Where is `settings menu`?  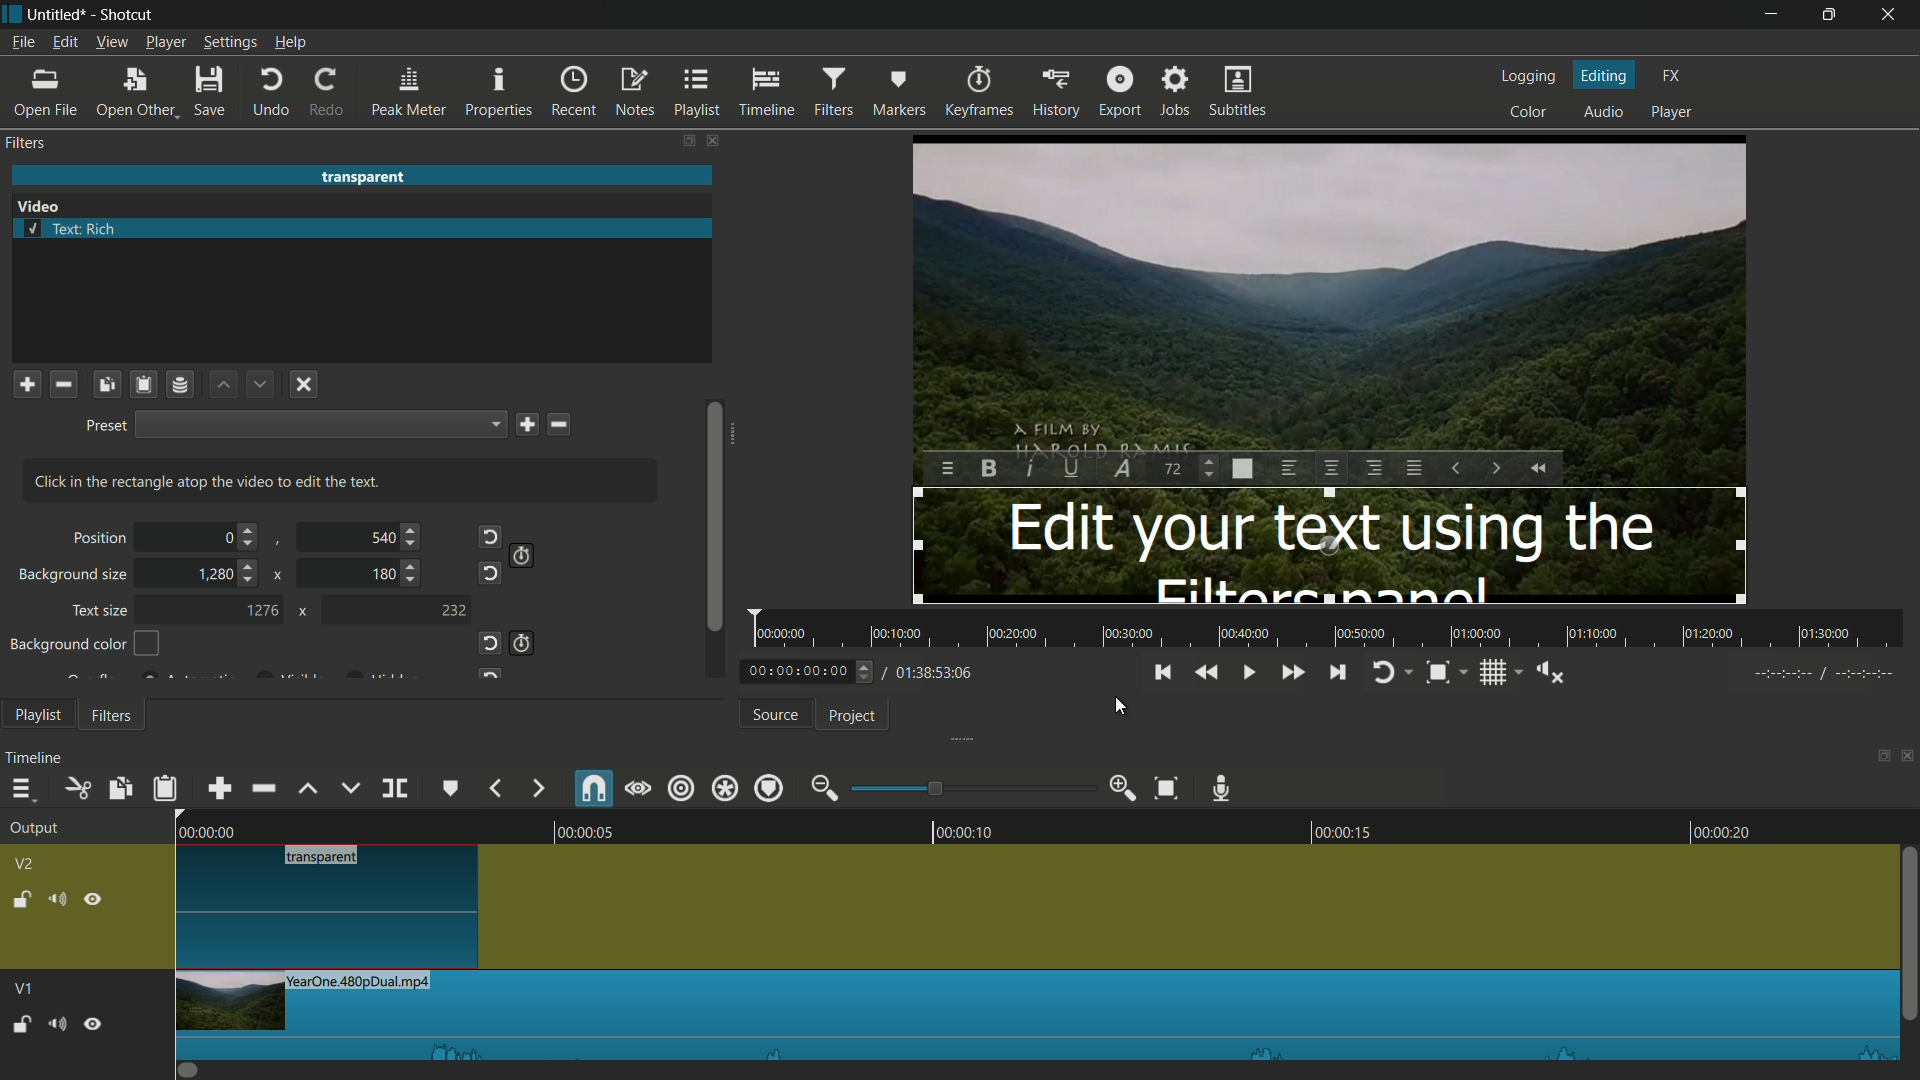 settings menu is located at coordinates (229, 42).